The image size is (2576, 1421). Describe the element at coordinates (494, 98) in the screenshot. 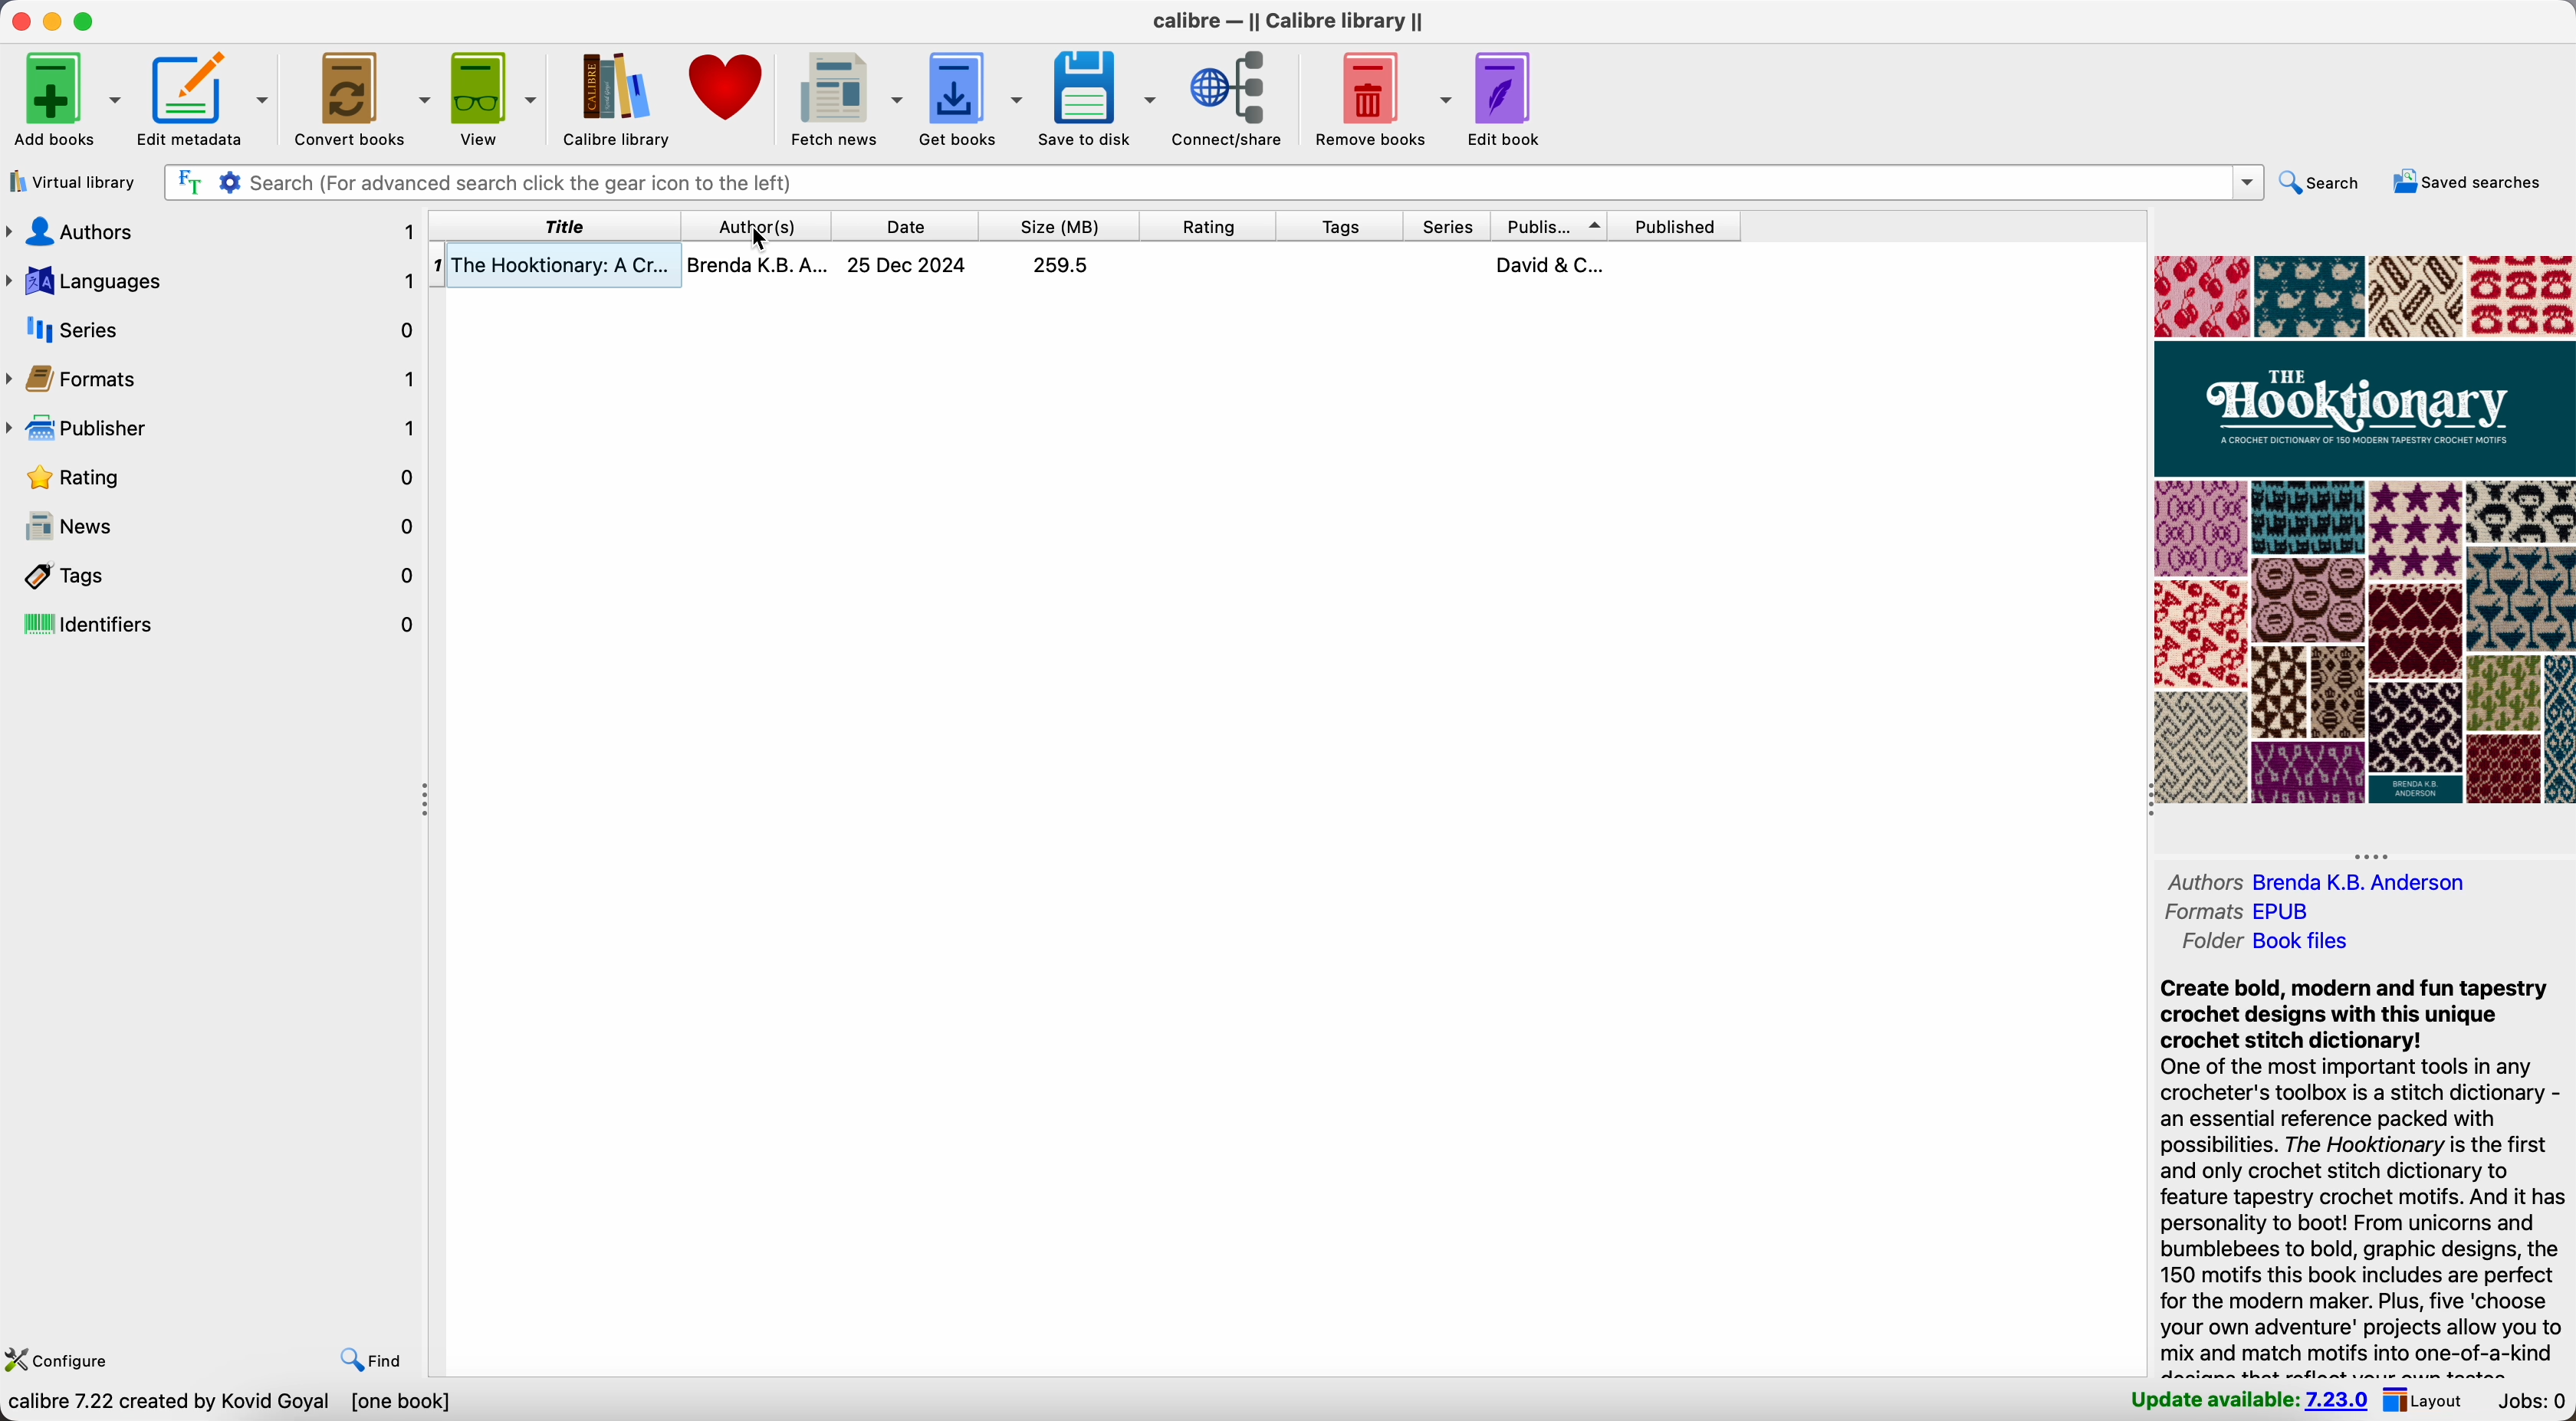

I see `view` at that location.